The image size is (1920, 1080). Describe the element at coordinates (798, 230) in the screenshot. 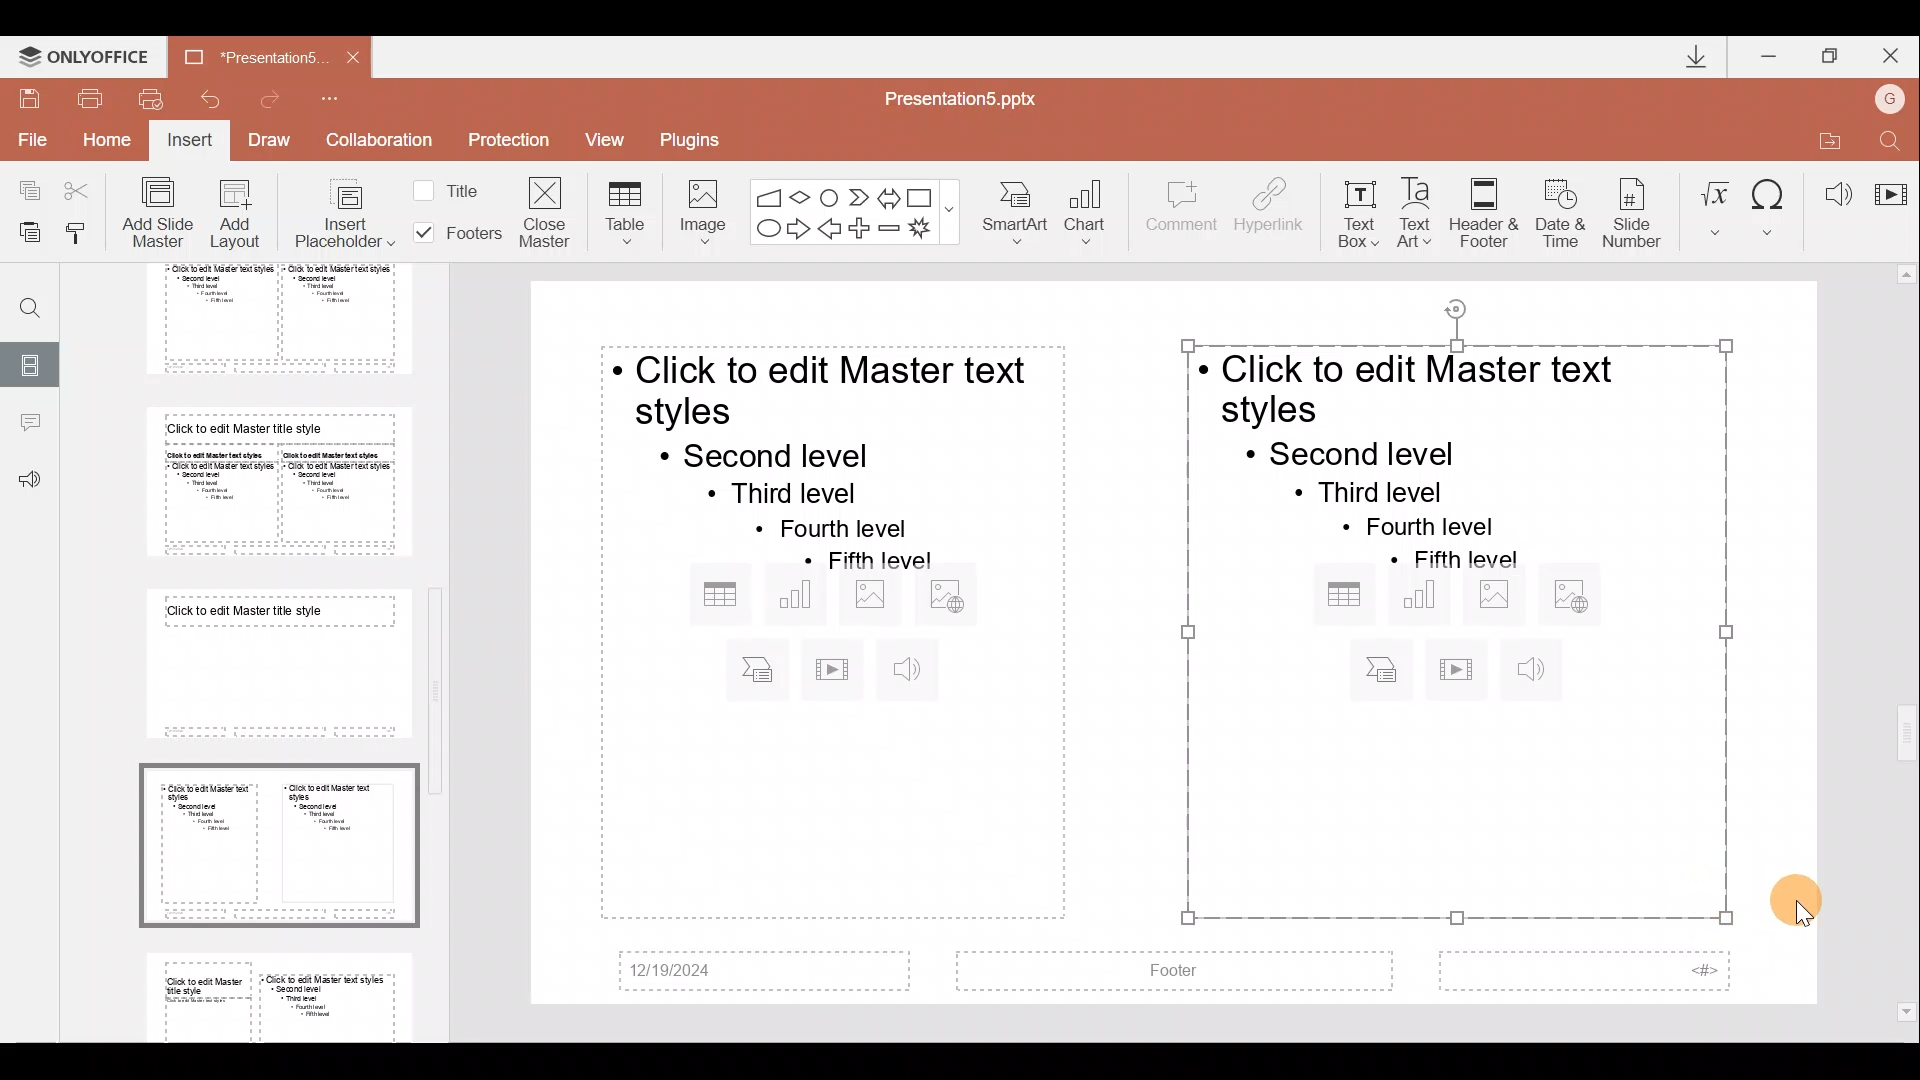

I see `Right arrow` at that location.